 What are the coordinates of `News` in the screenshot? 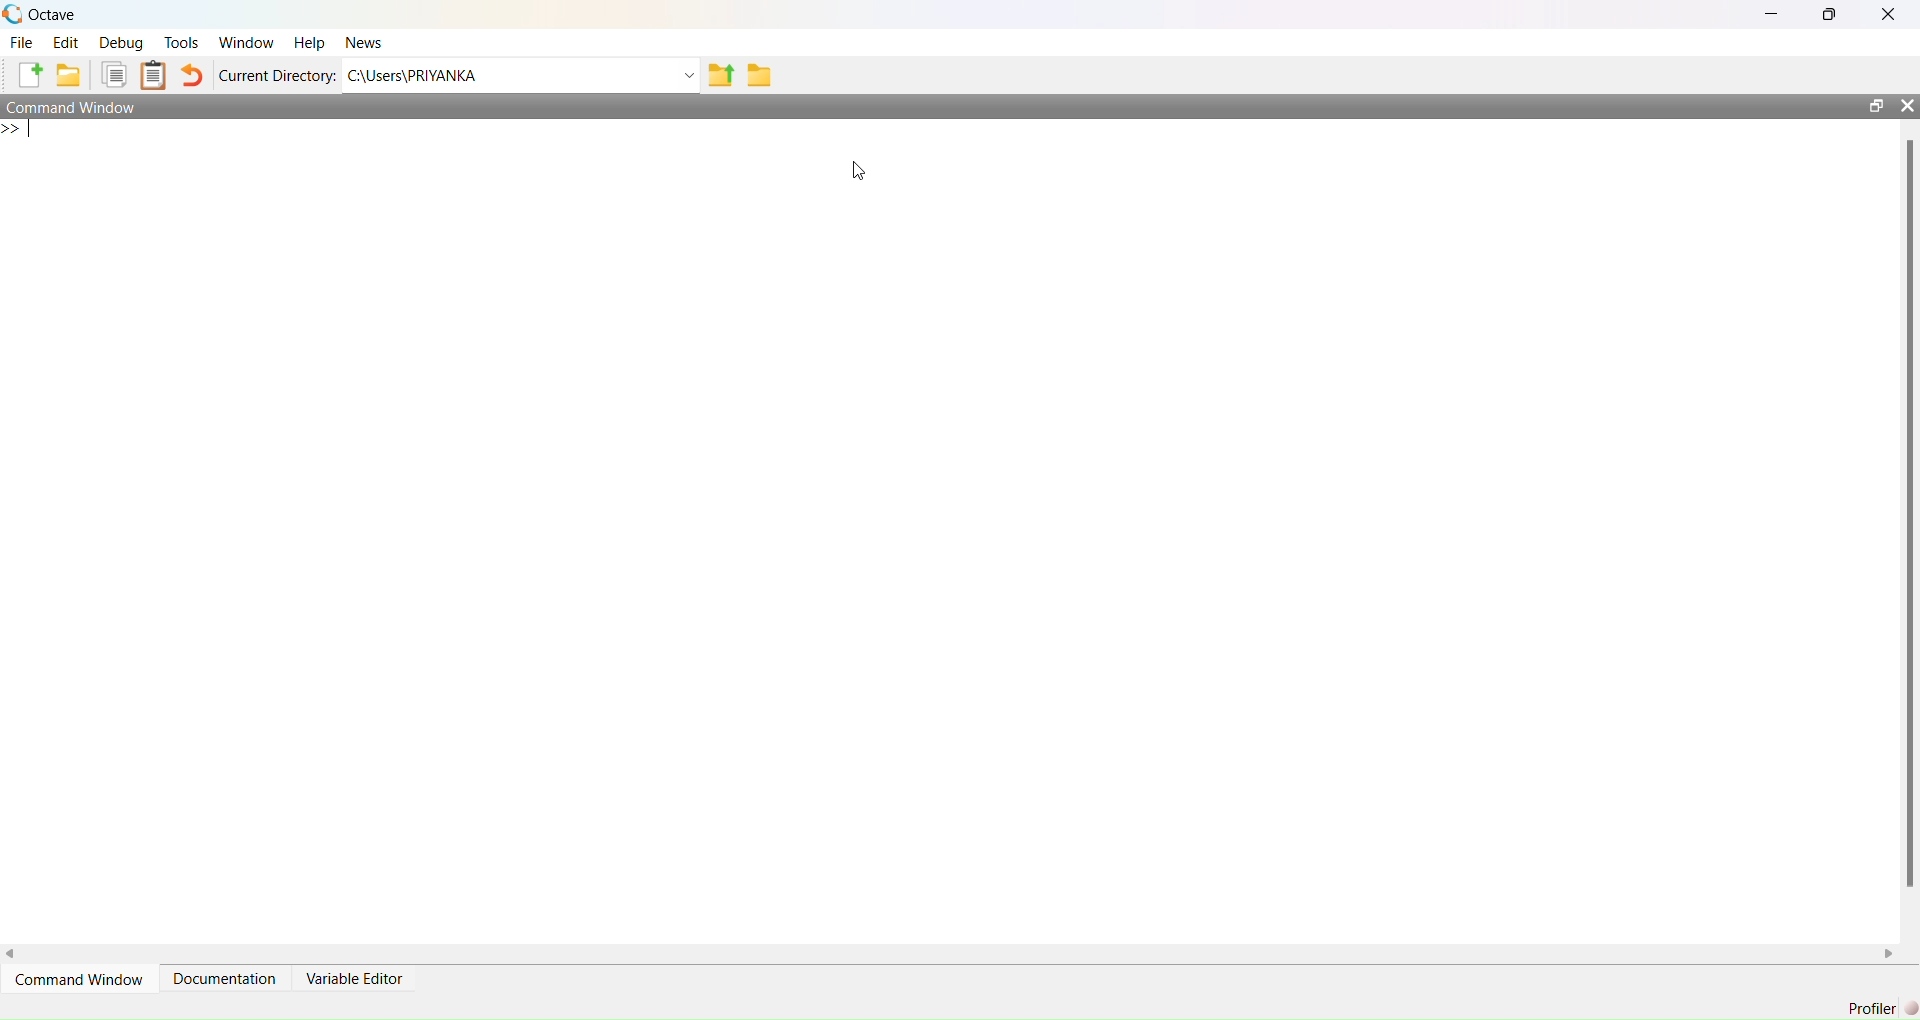 It's located at (366, 43).